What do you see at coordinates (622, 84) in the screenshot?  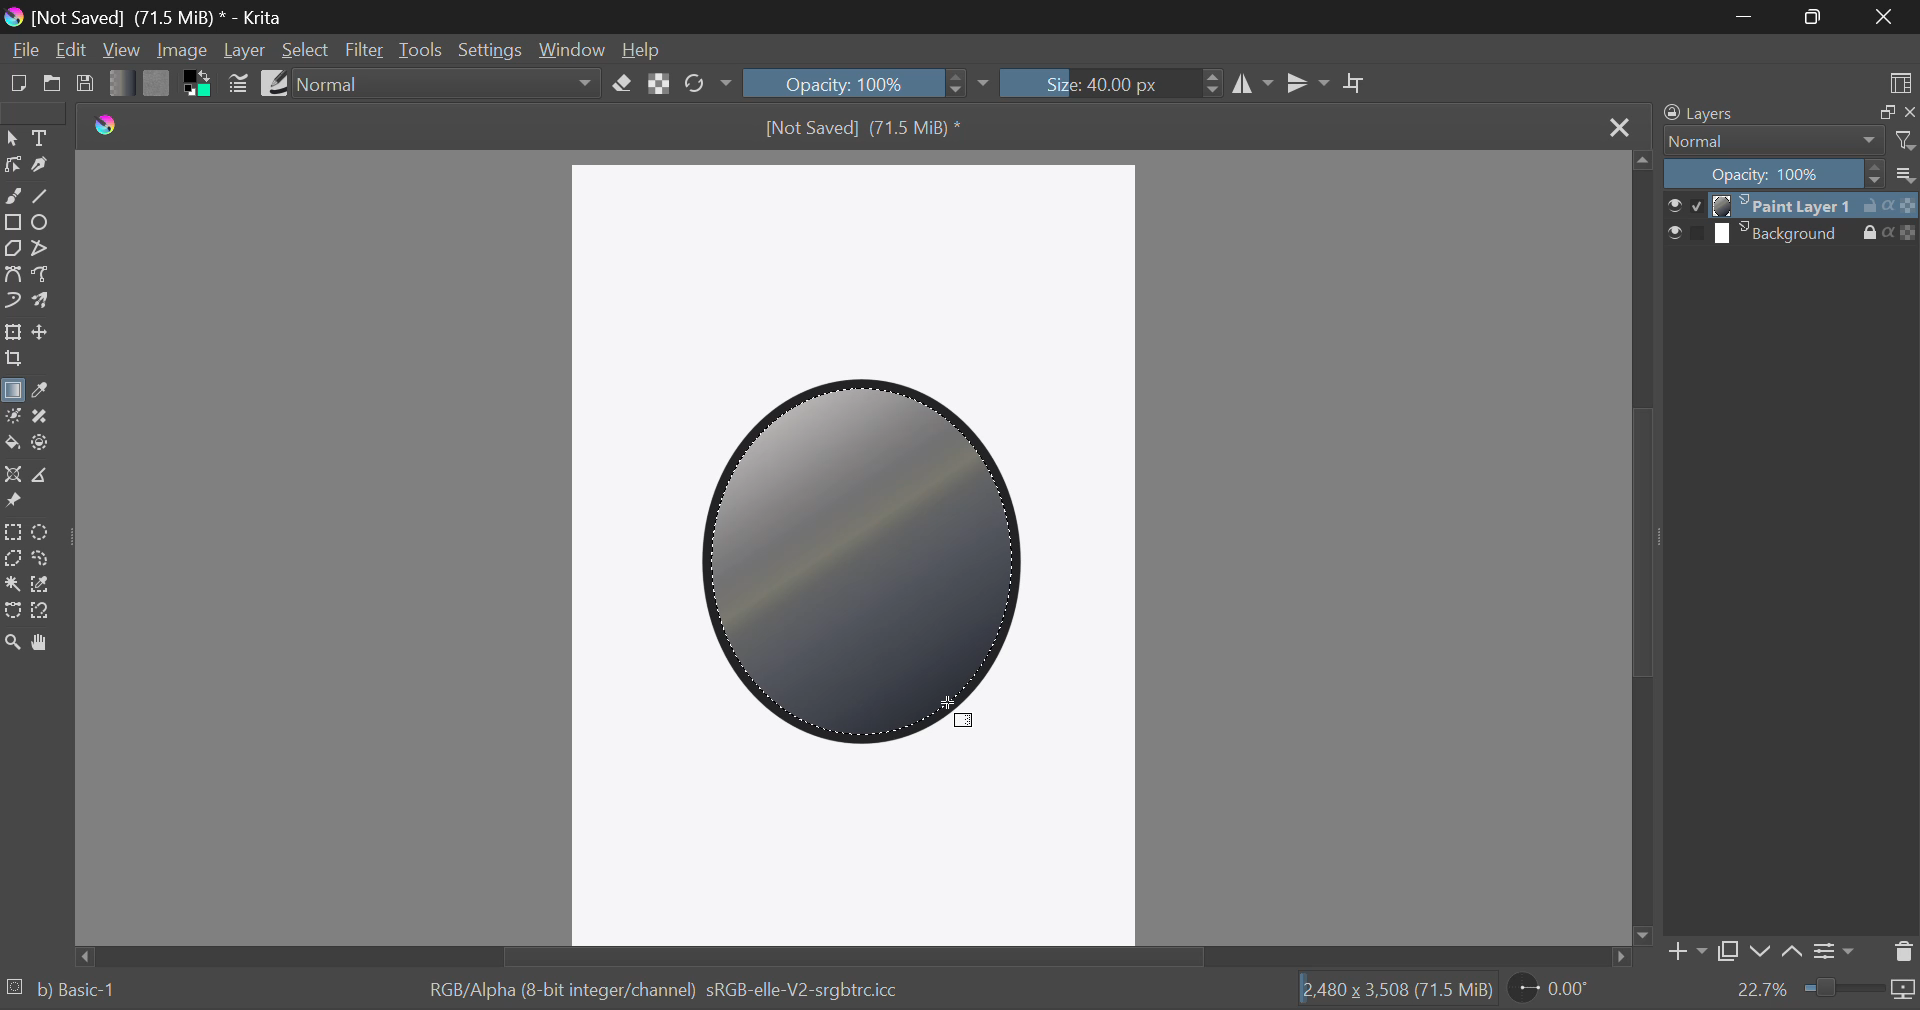 I see `Eraser` at bounding box center [622, 84].